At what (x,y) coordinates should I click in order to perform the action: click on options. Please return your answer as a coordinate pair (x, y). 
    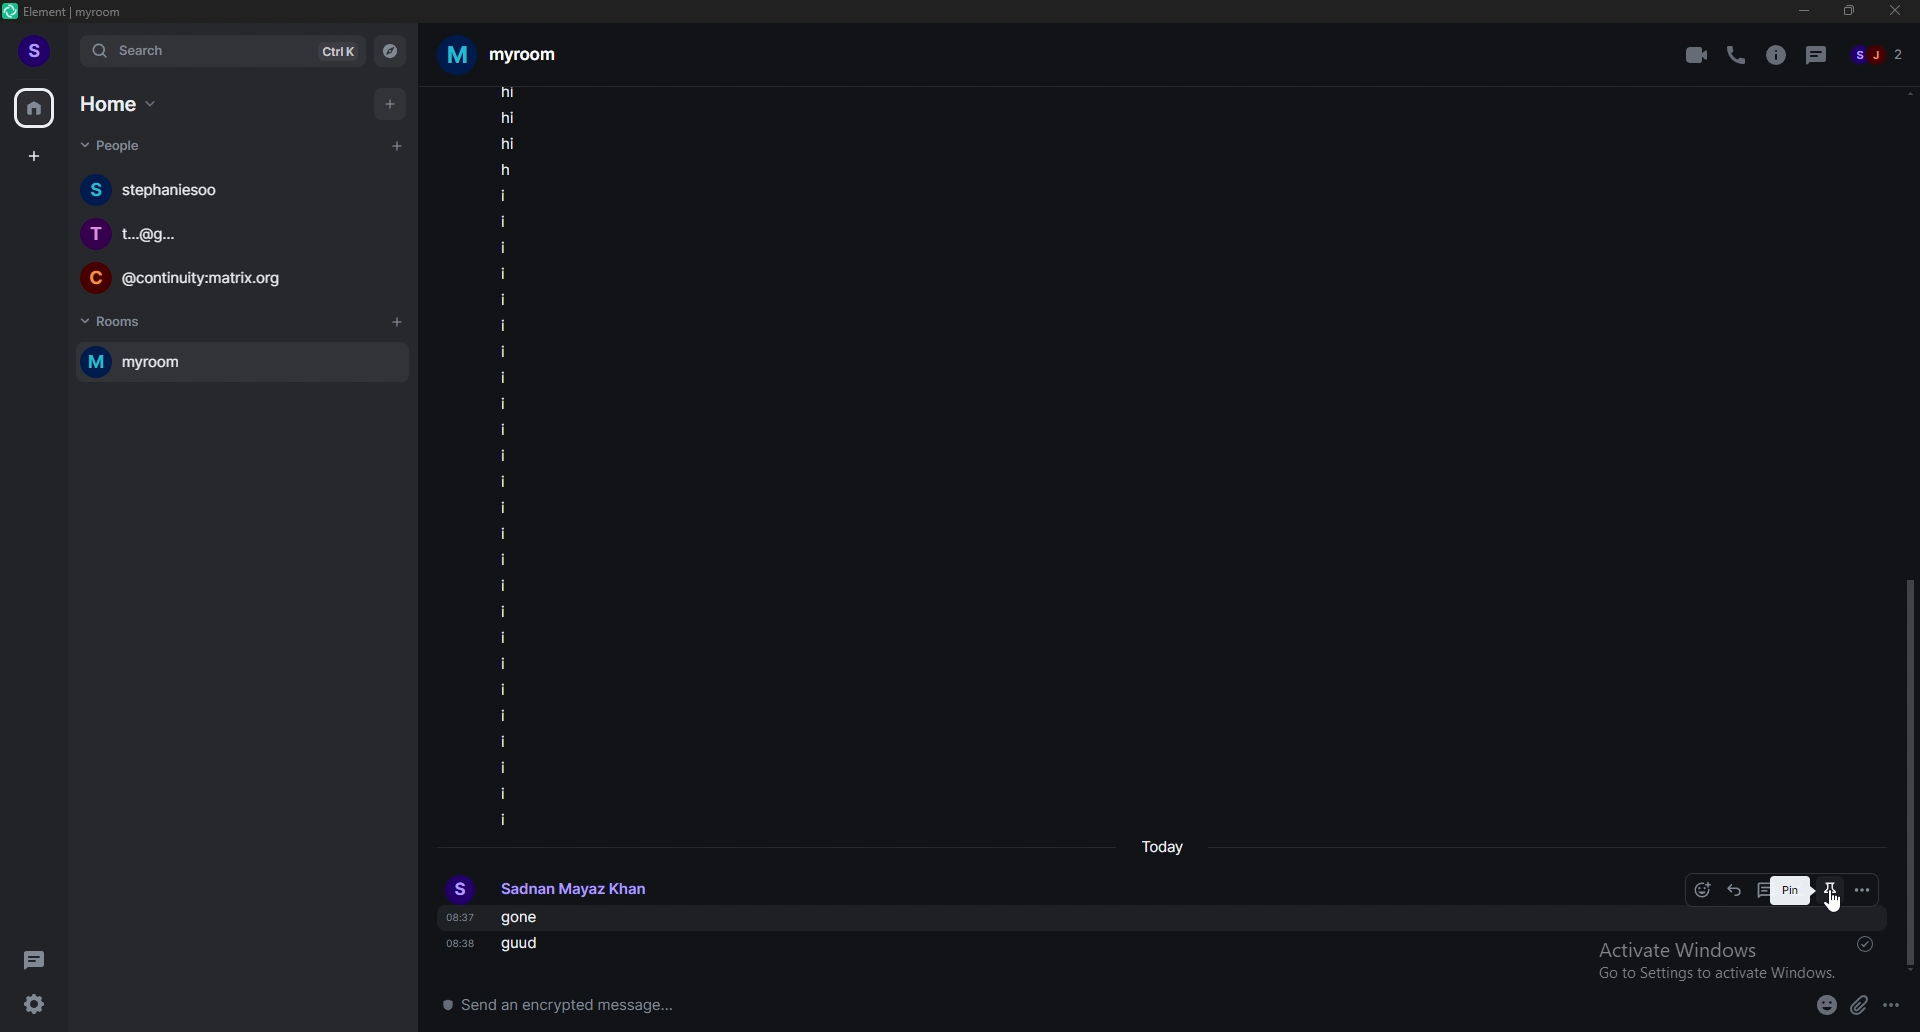
    Looking at the image, I should click on (1892, 1006).